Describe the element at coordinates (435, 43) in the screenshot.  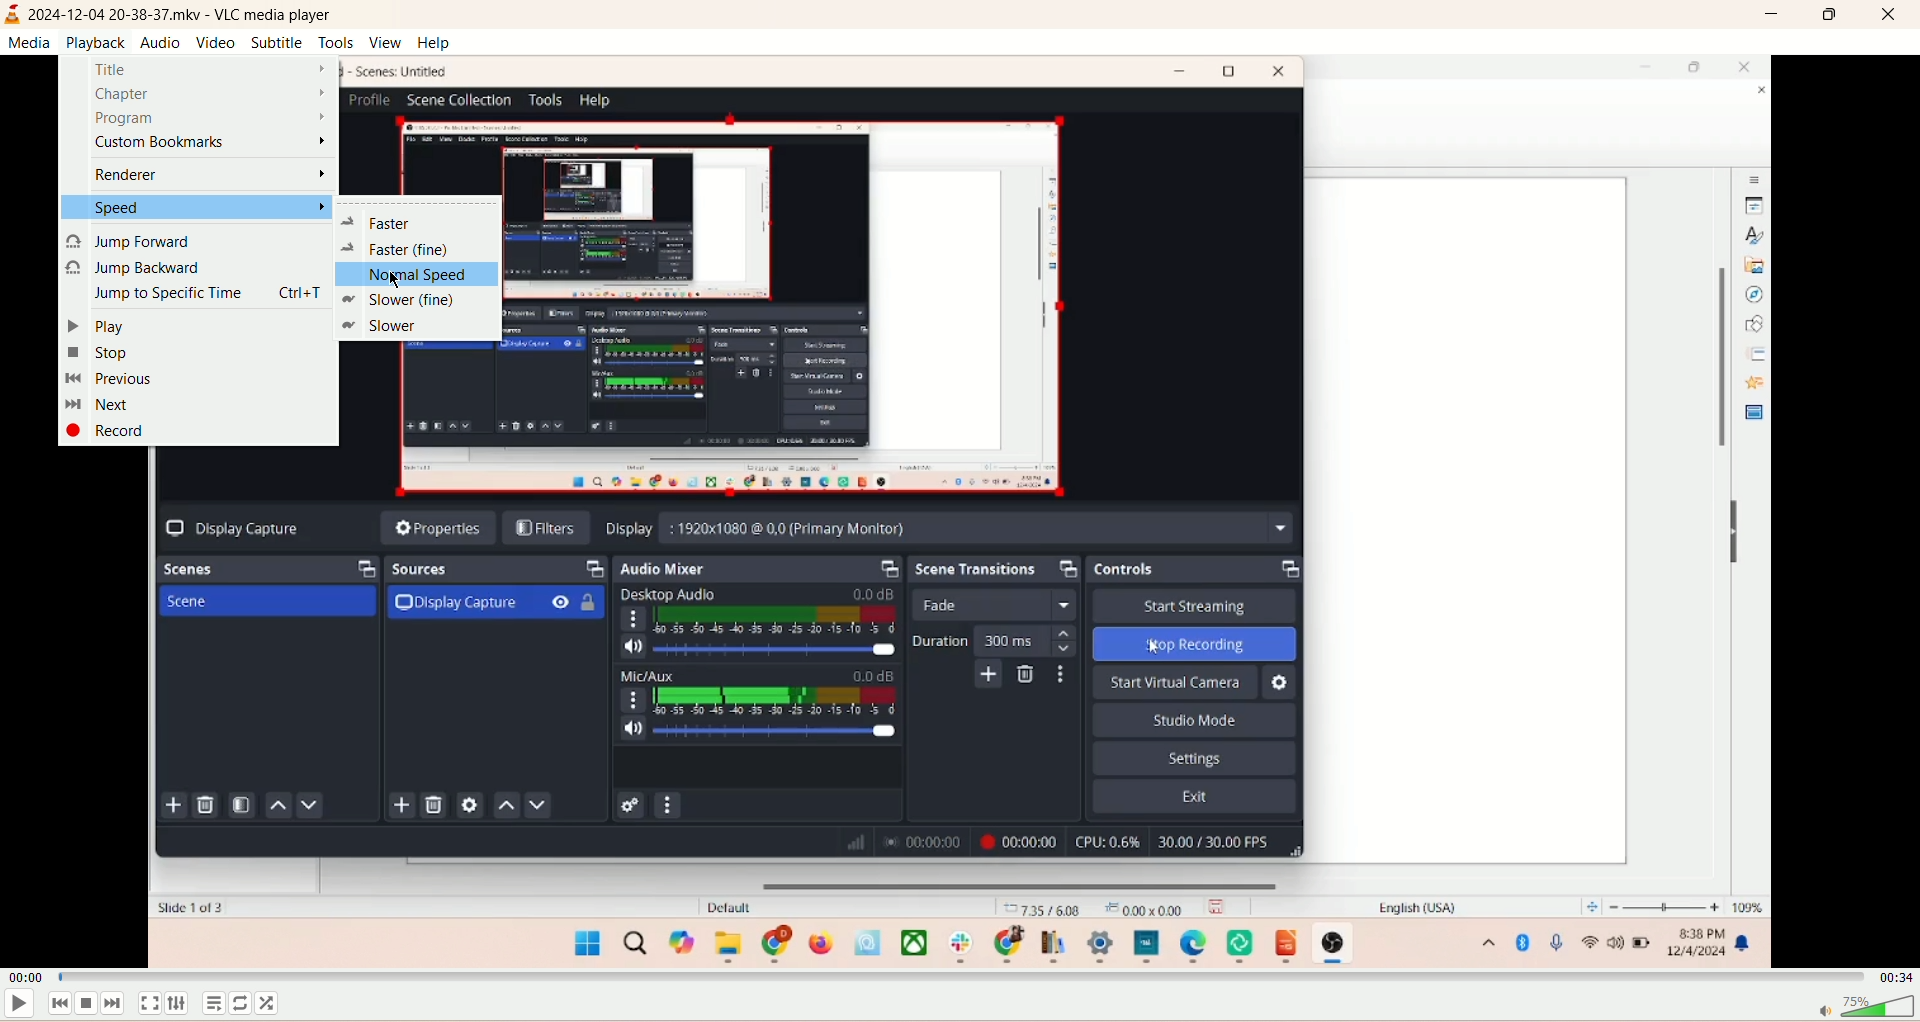
I see `help` at that location.